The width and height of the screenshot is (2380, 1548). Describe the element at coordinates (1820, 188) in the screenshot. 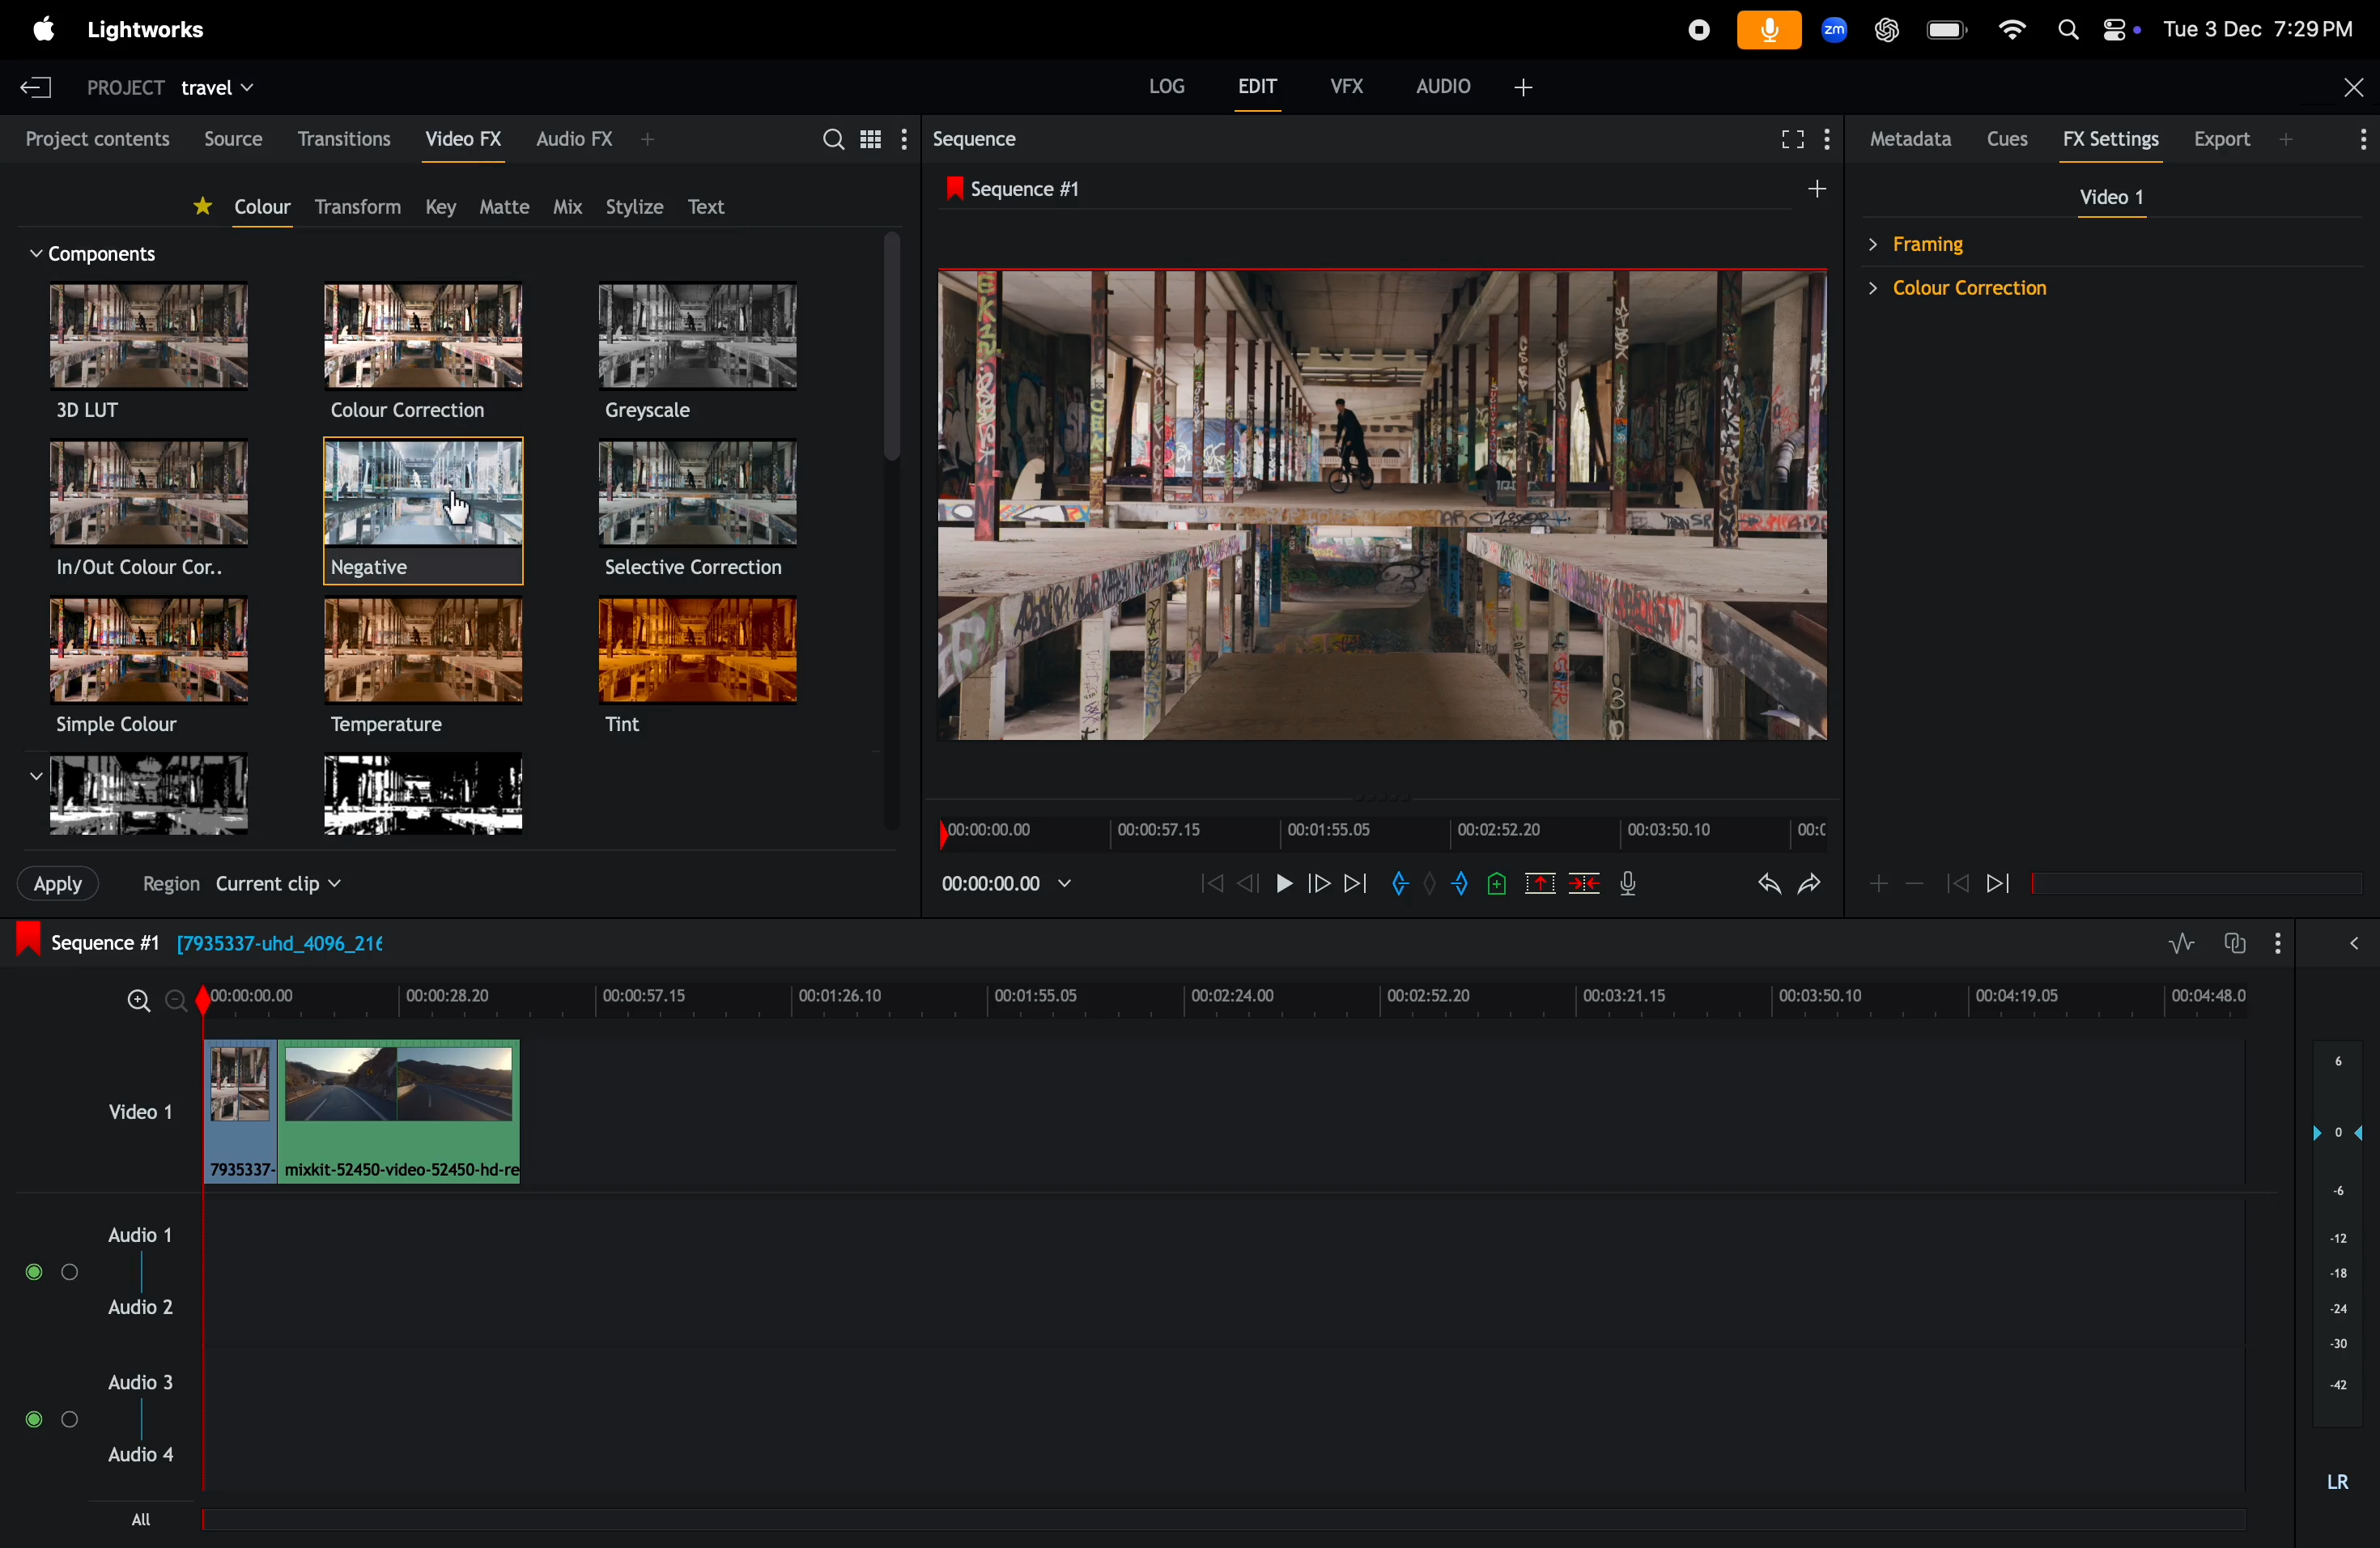

I see `add` at that location.